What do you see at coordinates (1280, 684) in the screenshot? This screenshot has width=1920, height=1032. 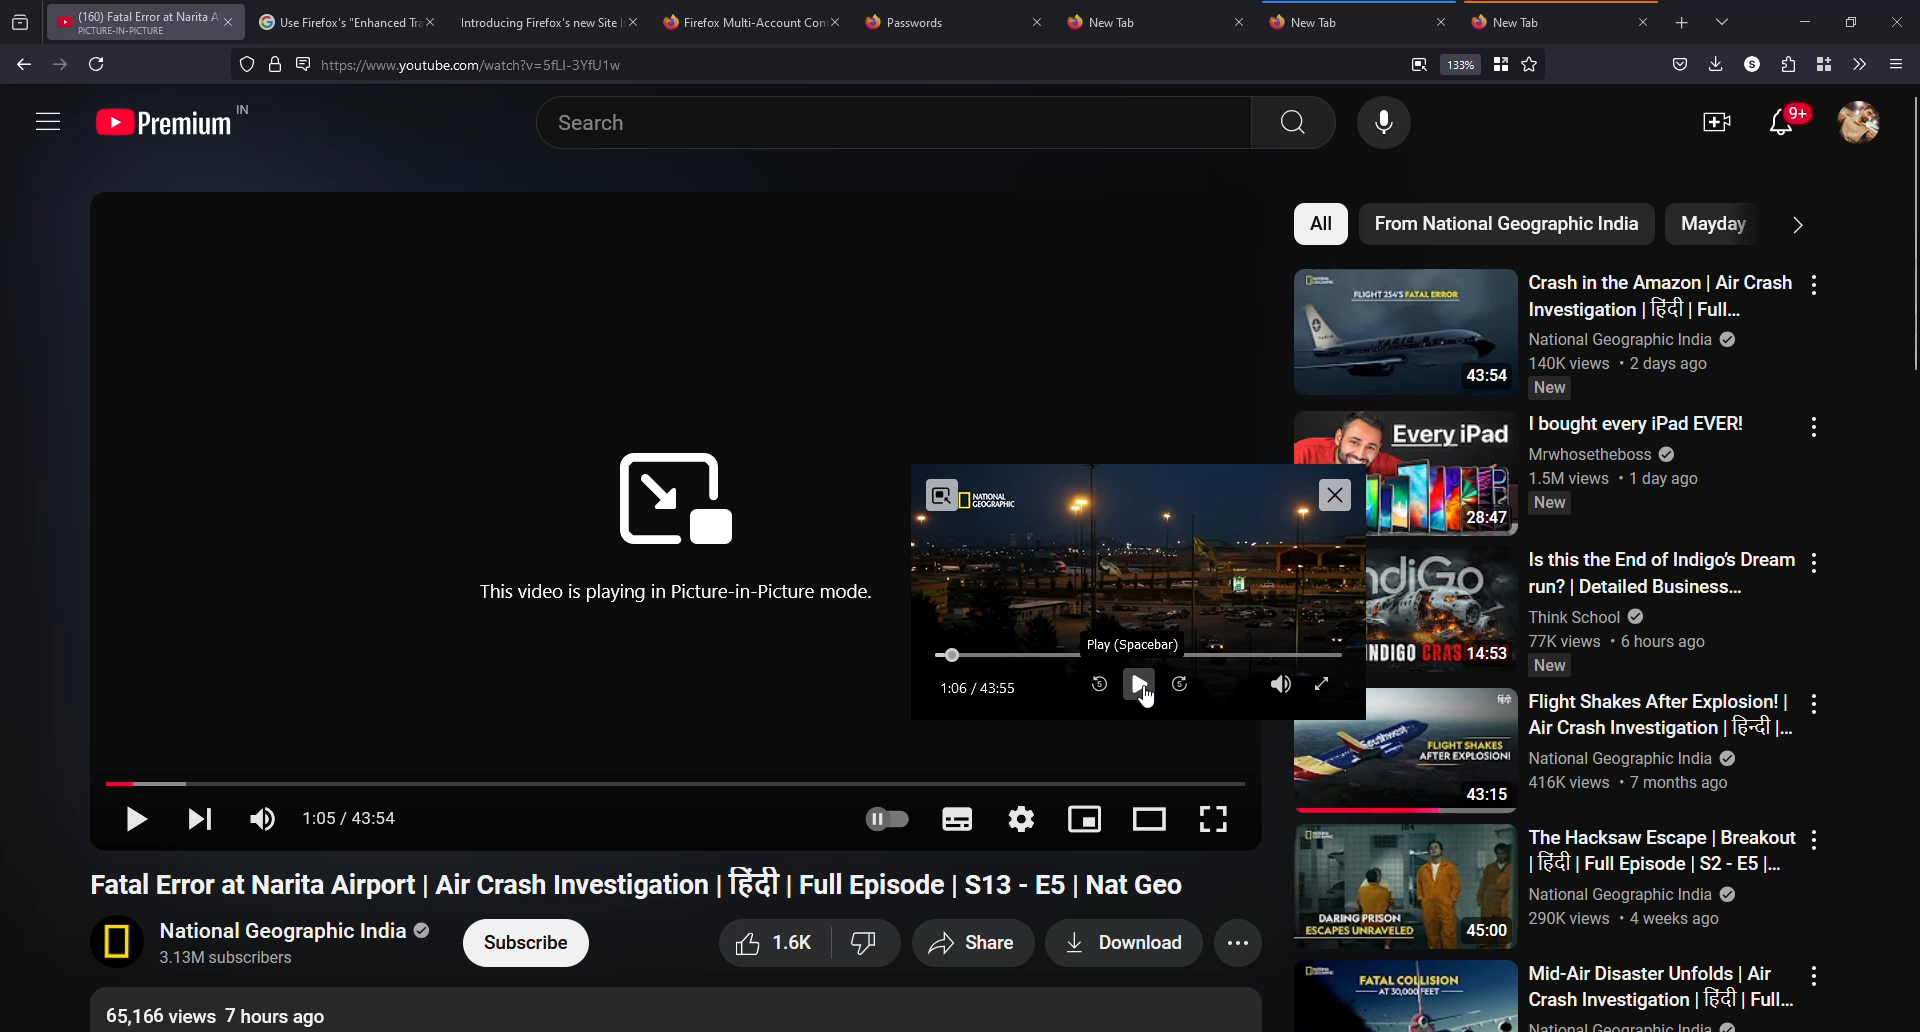 I see `soud` at bounding box center [1280, 684].